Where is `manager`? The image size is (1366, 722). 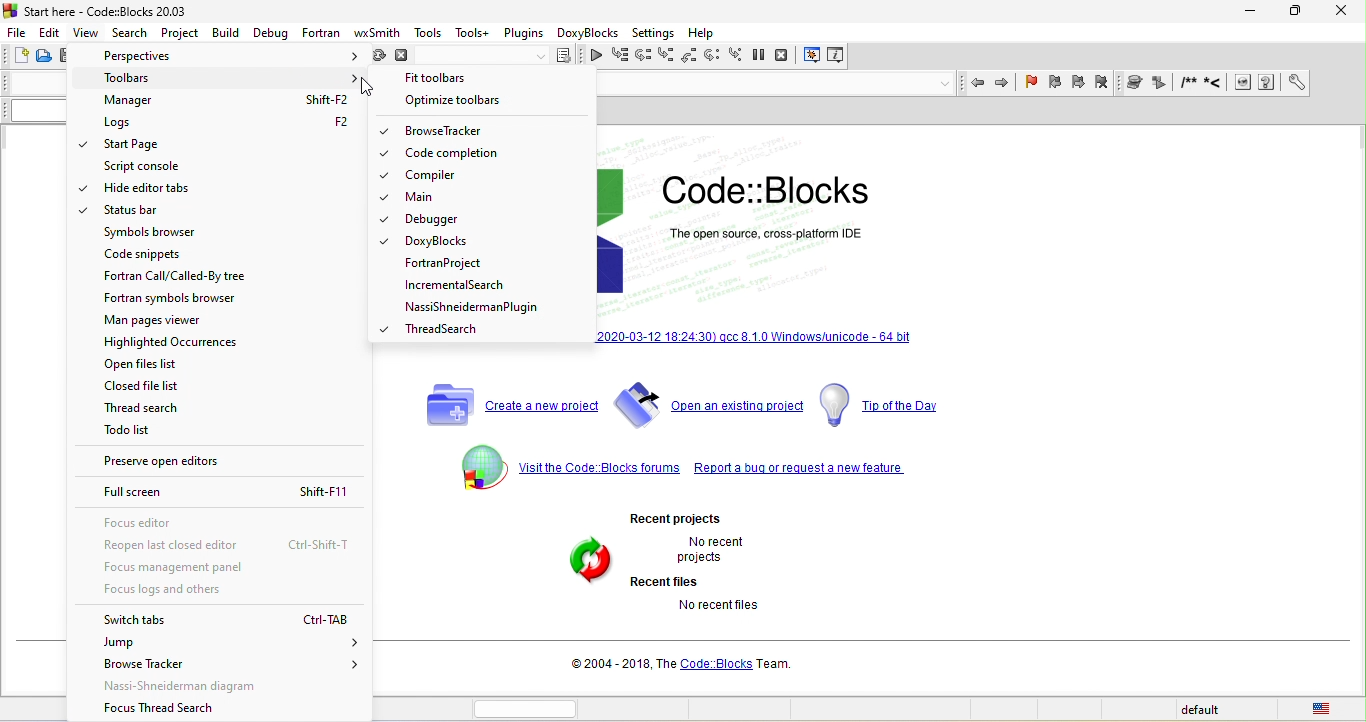 manager is located at coordinates (228, 101).